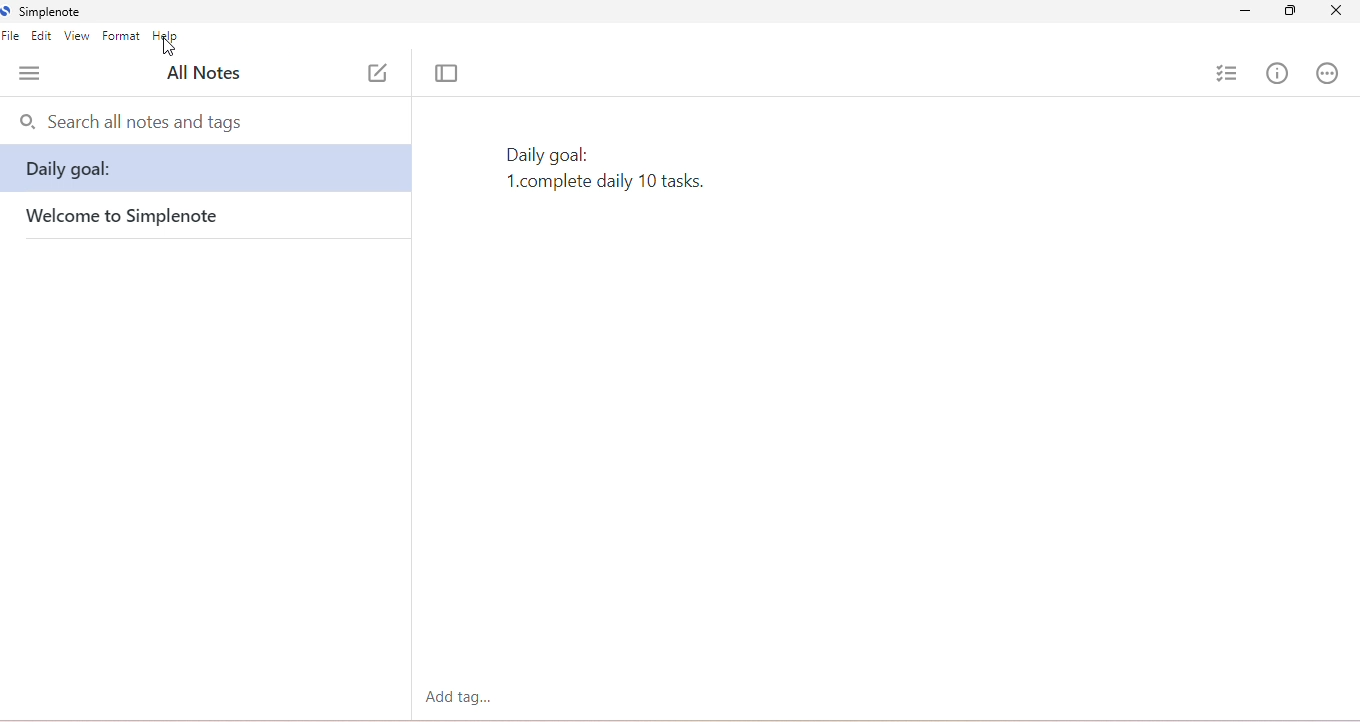 The image size is (1360, 722). Describe the element at coordinates (76, 36) in the screenshot. I see `view` at that location.